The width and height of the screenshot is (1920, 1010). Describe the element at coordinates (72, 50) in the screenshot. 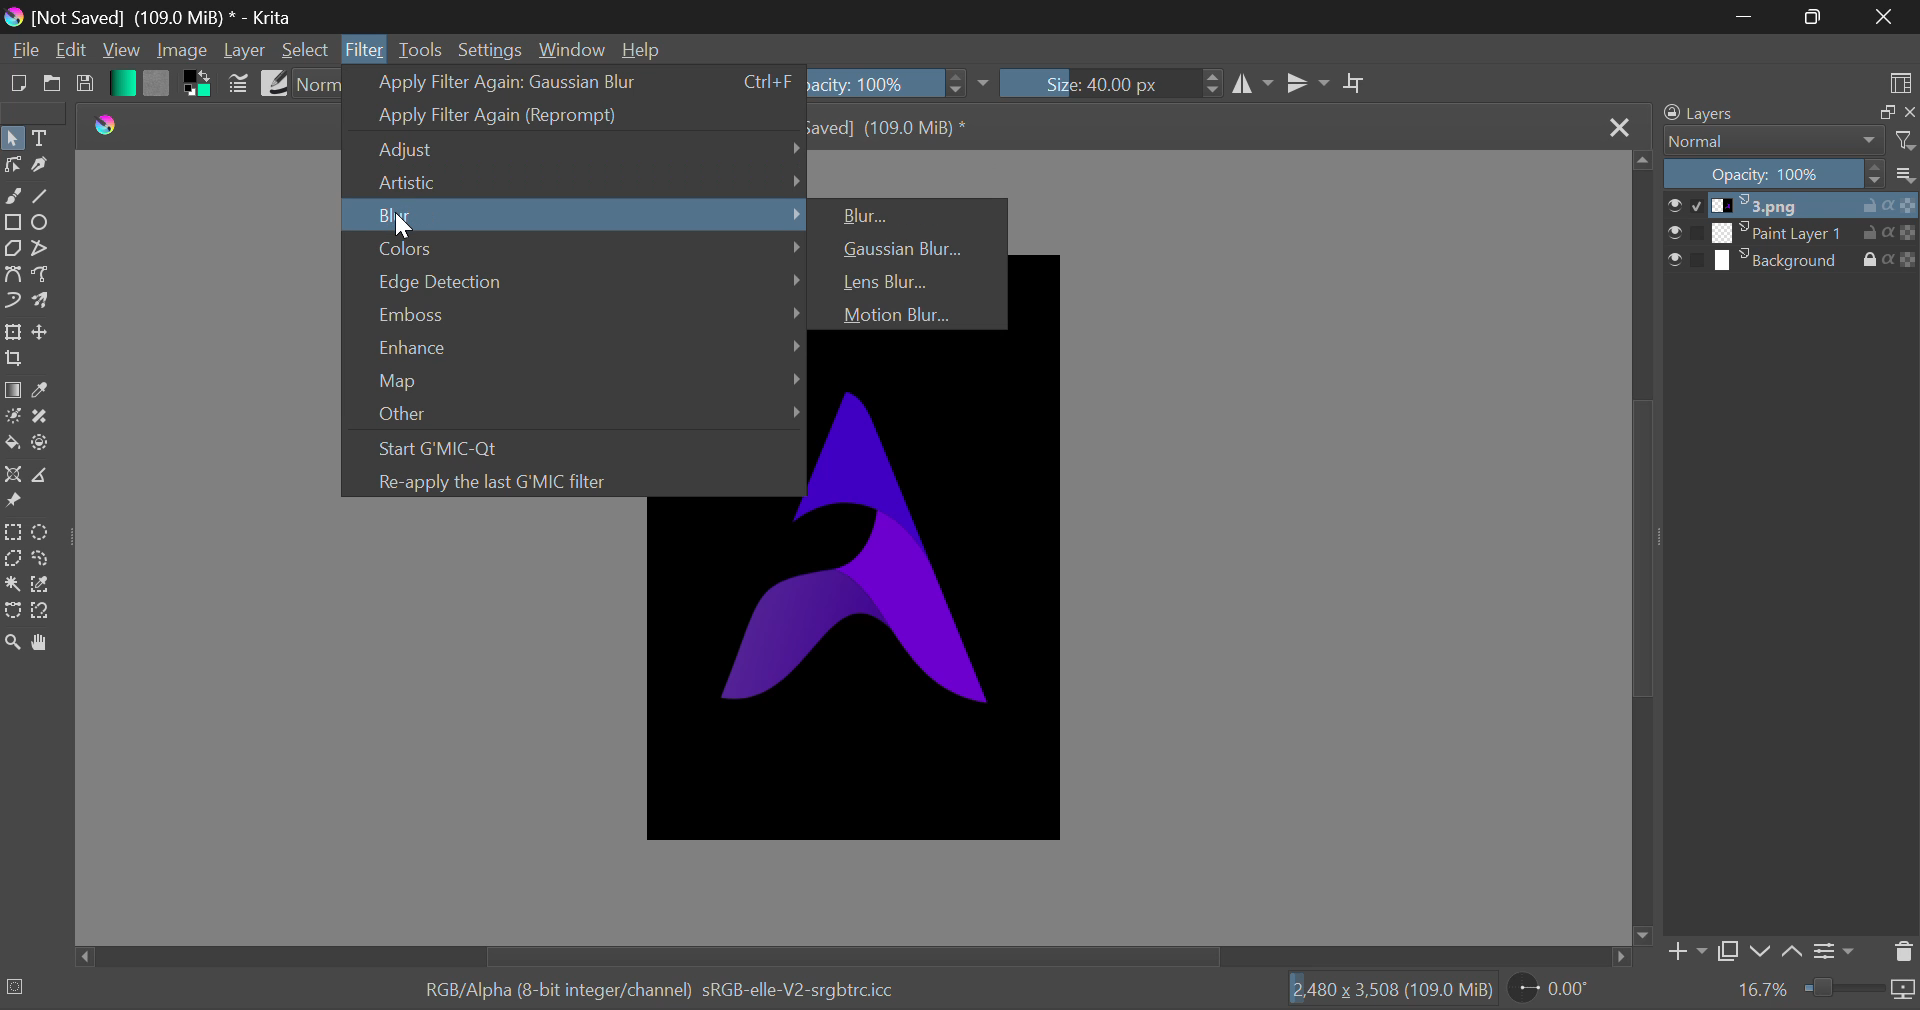

I see `Edit` at that location.